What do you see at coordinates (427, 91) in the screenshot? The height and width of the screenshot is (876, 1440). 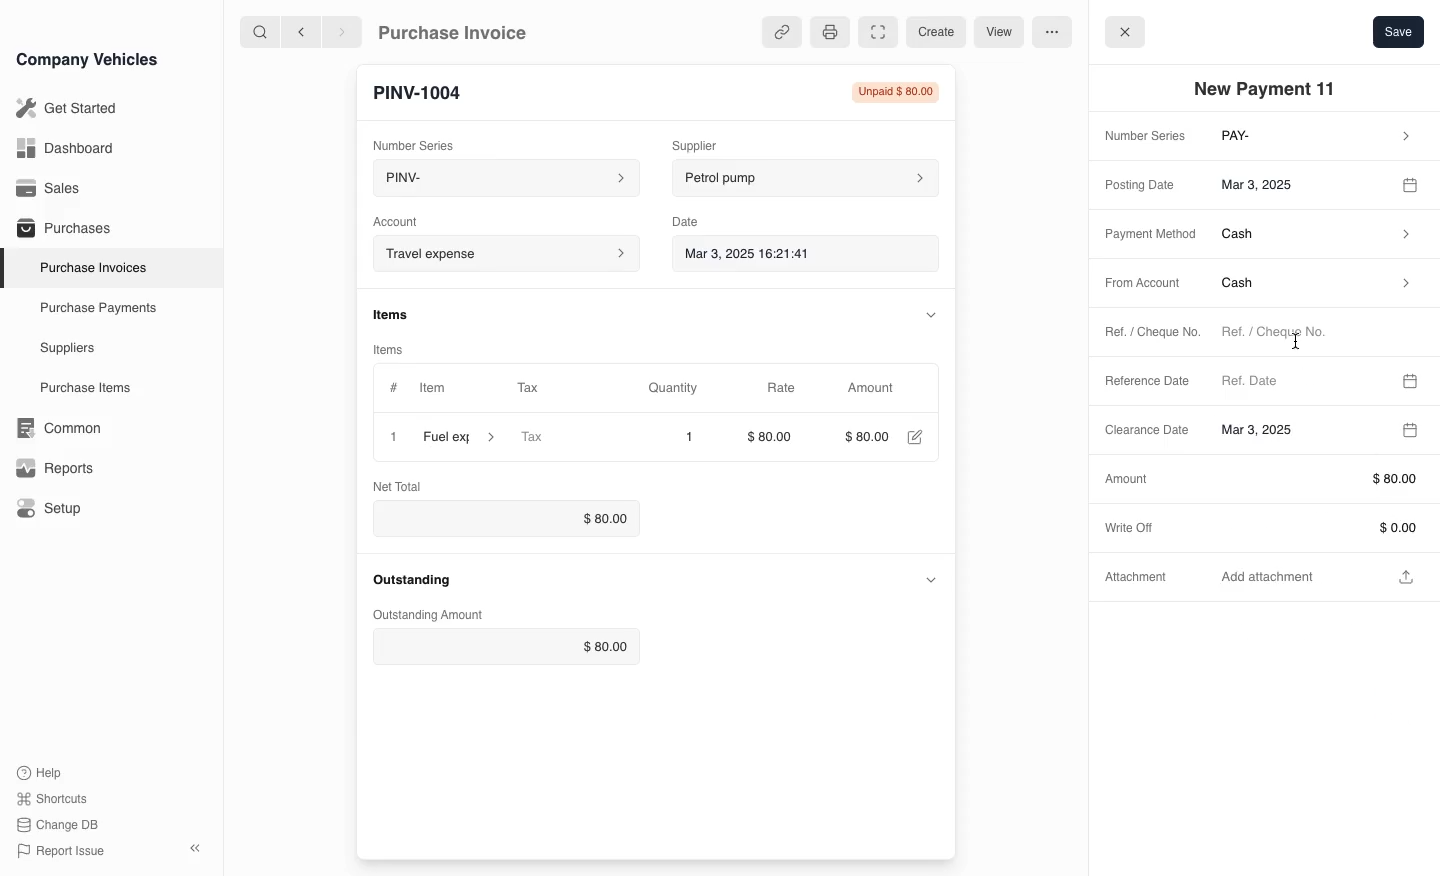 I see `New Entry` at bounding box center [427, 91].